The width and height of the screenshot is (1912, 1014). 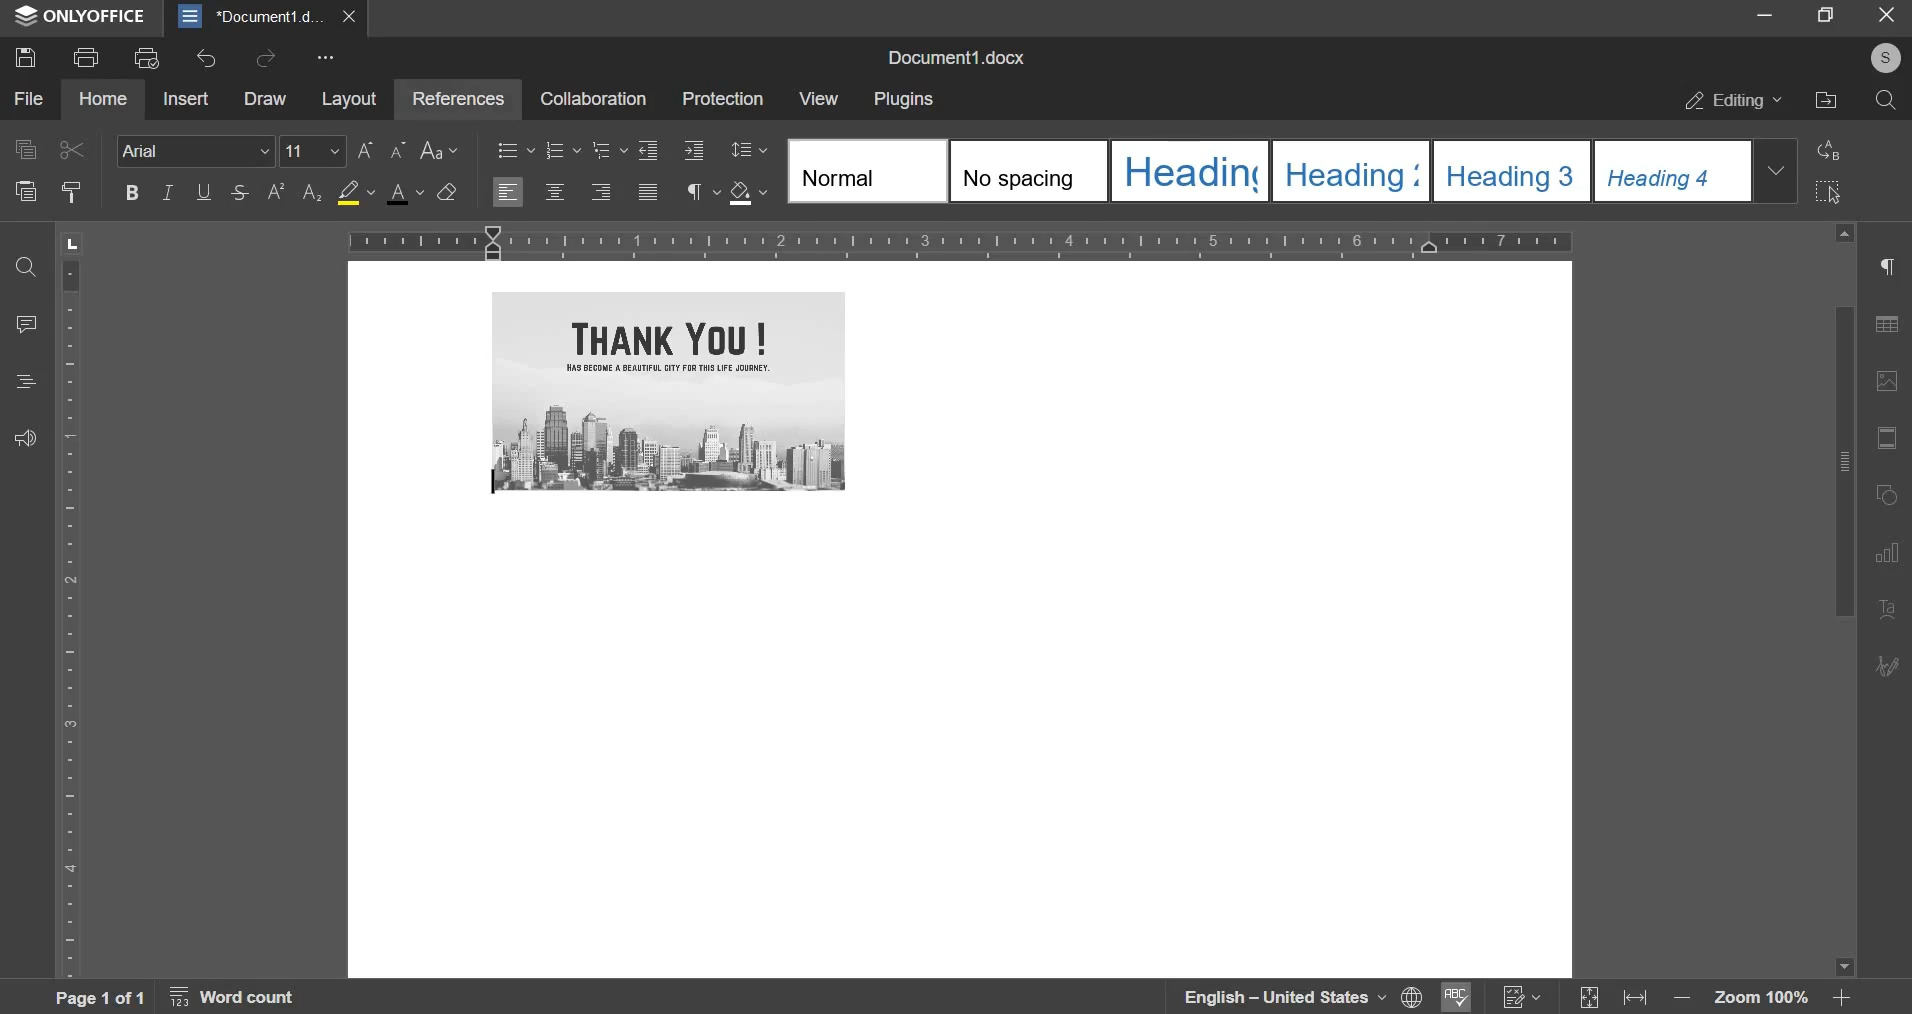 What do you see at coordinates (1886, 100) in the screenshot?
I see `search` at bounding box center [1886, 100].